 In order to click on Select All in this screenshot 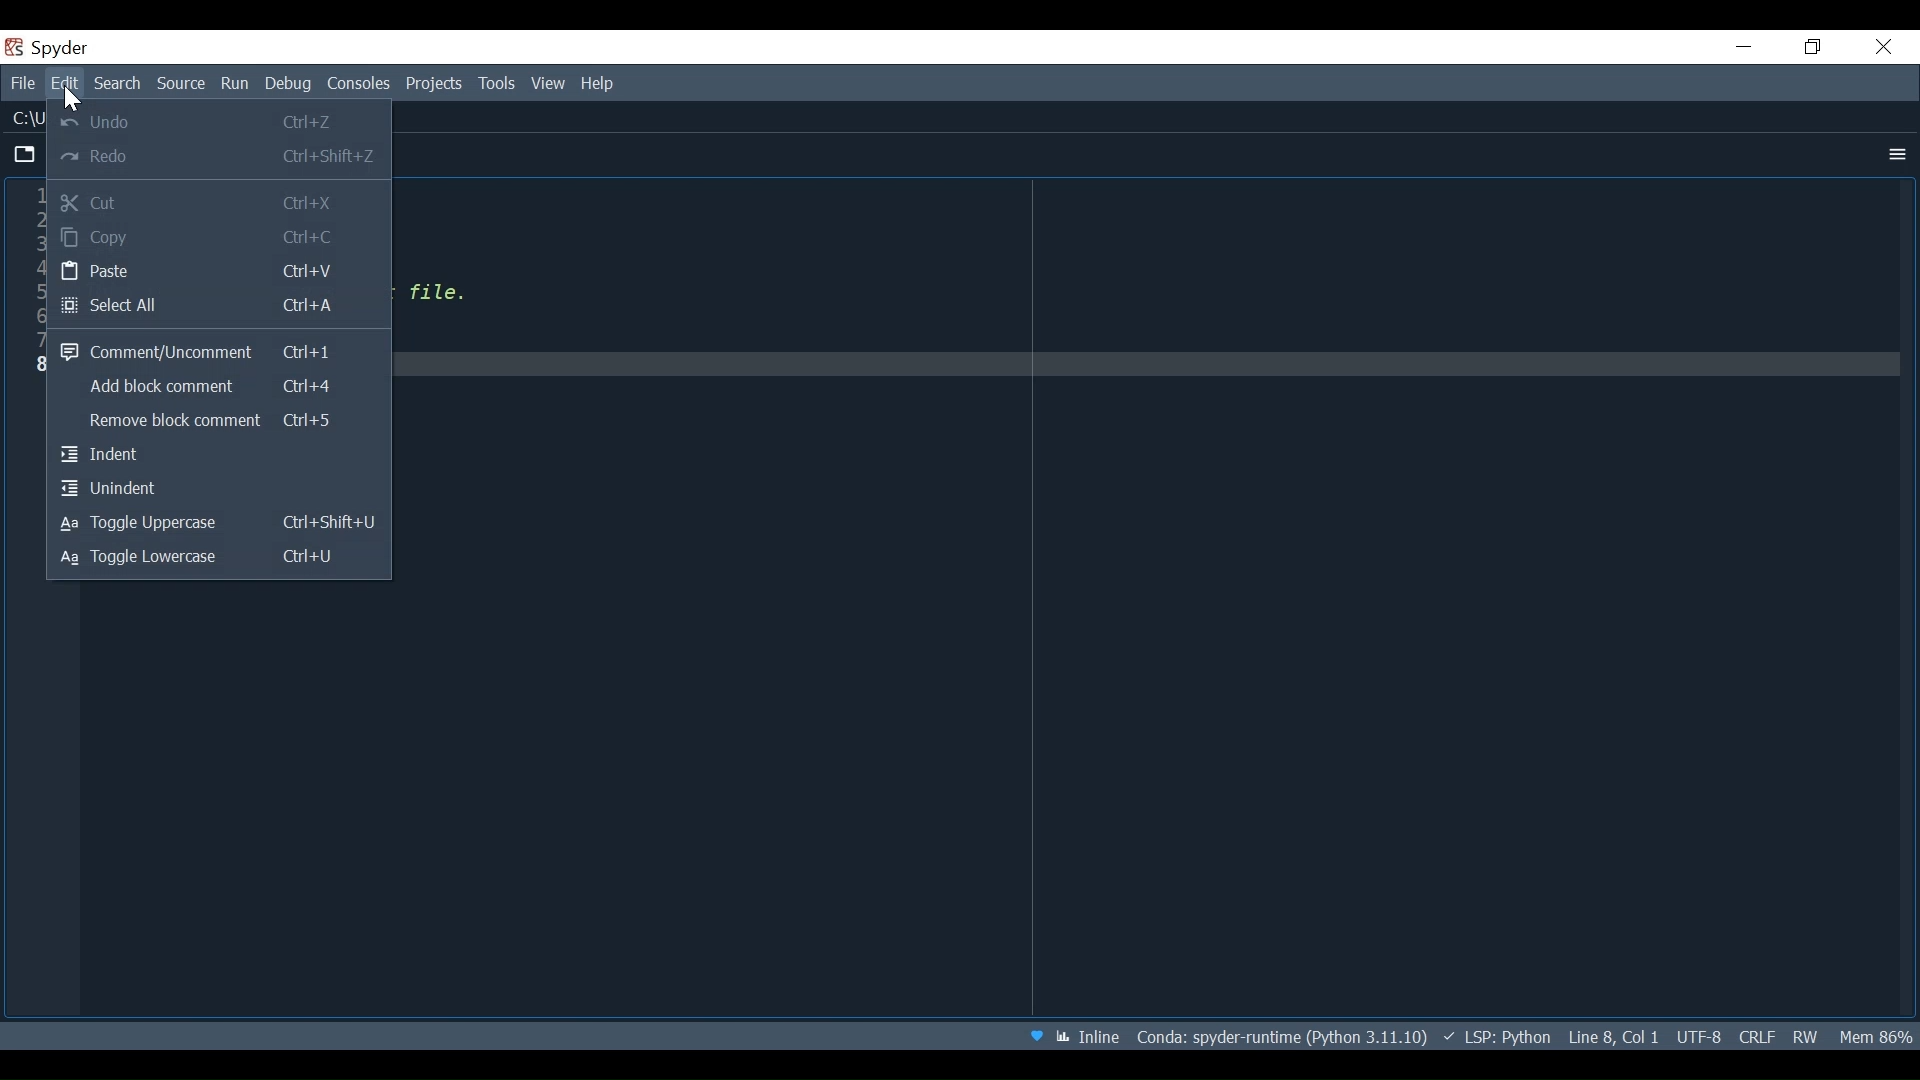, I will do `click(137, 305)`.